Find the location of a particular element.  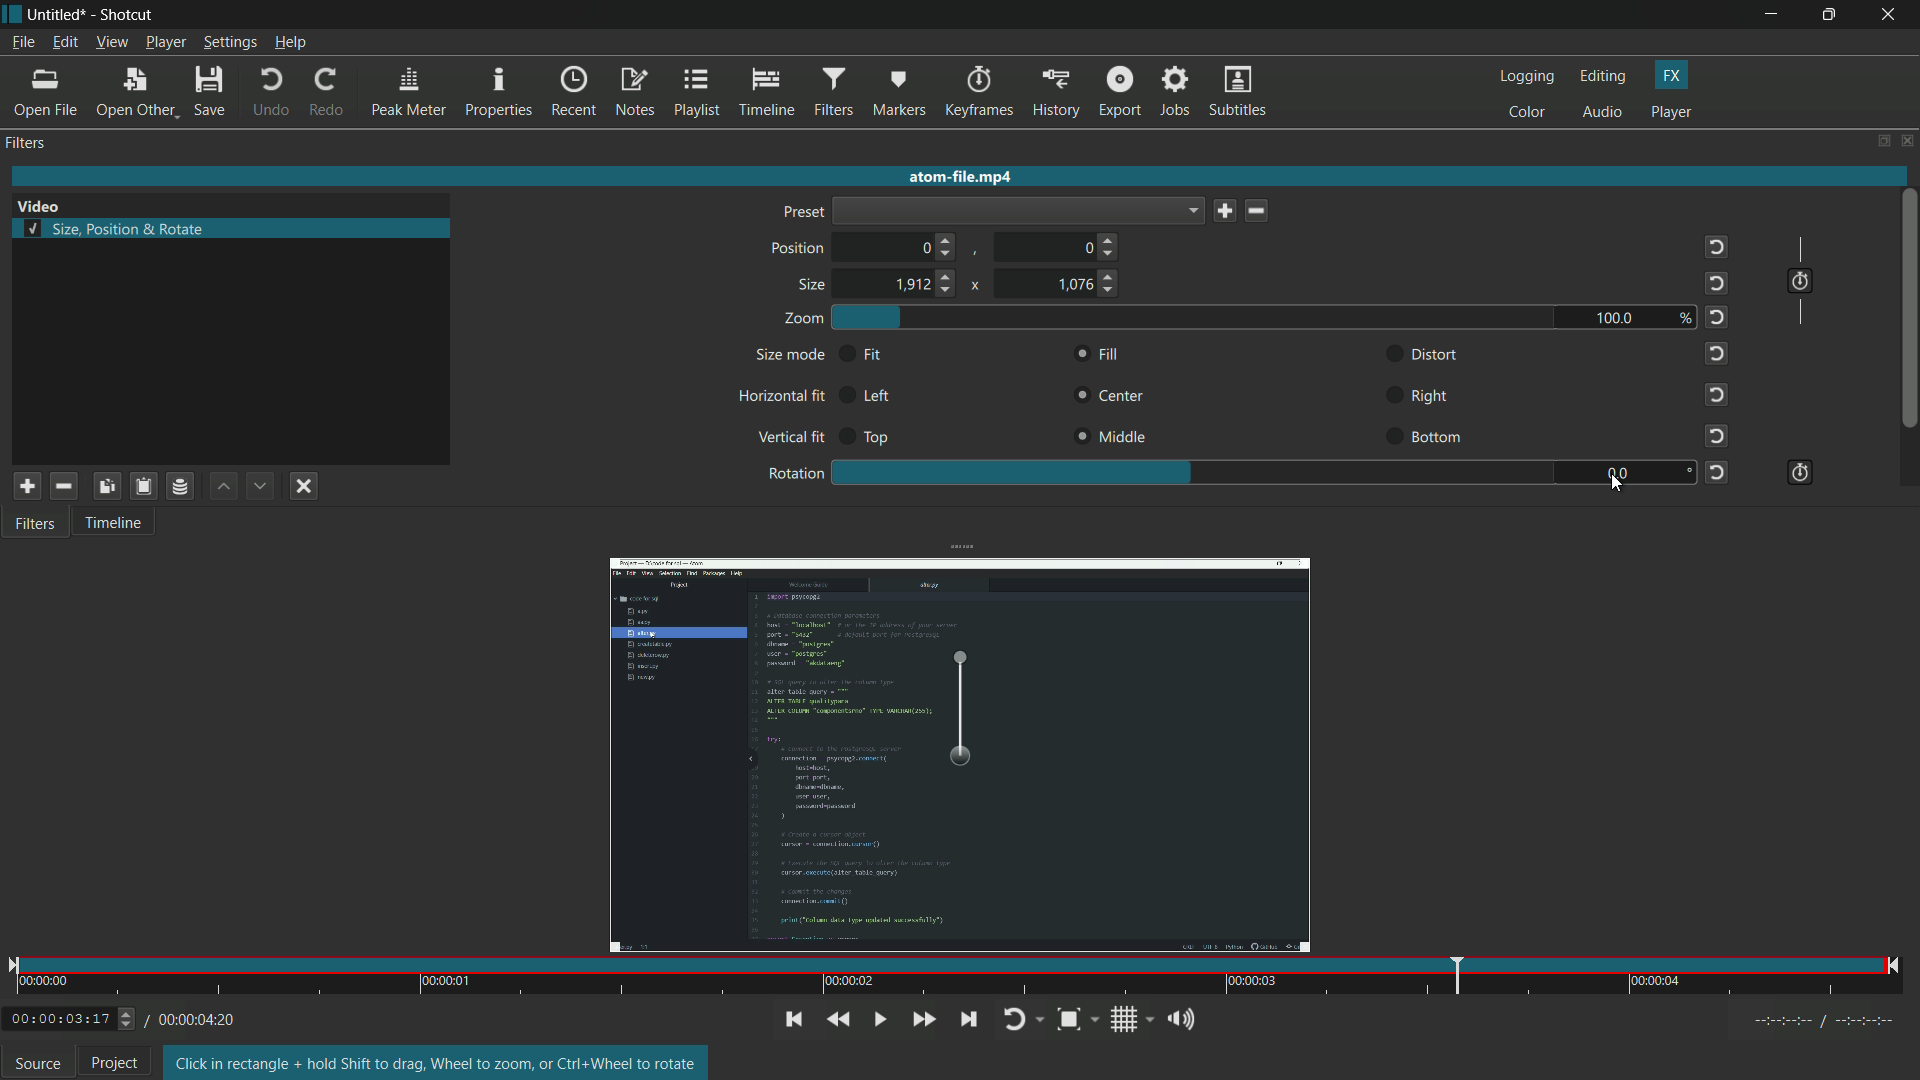

Project is located at coordinates (122, 1061).